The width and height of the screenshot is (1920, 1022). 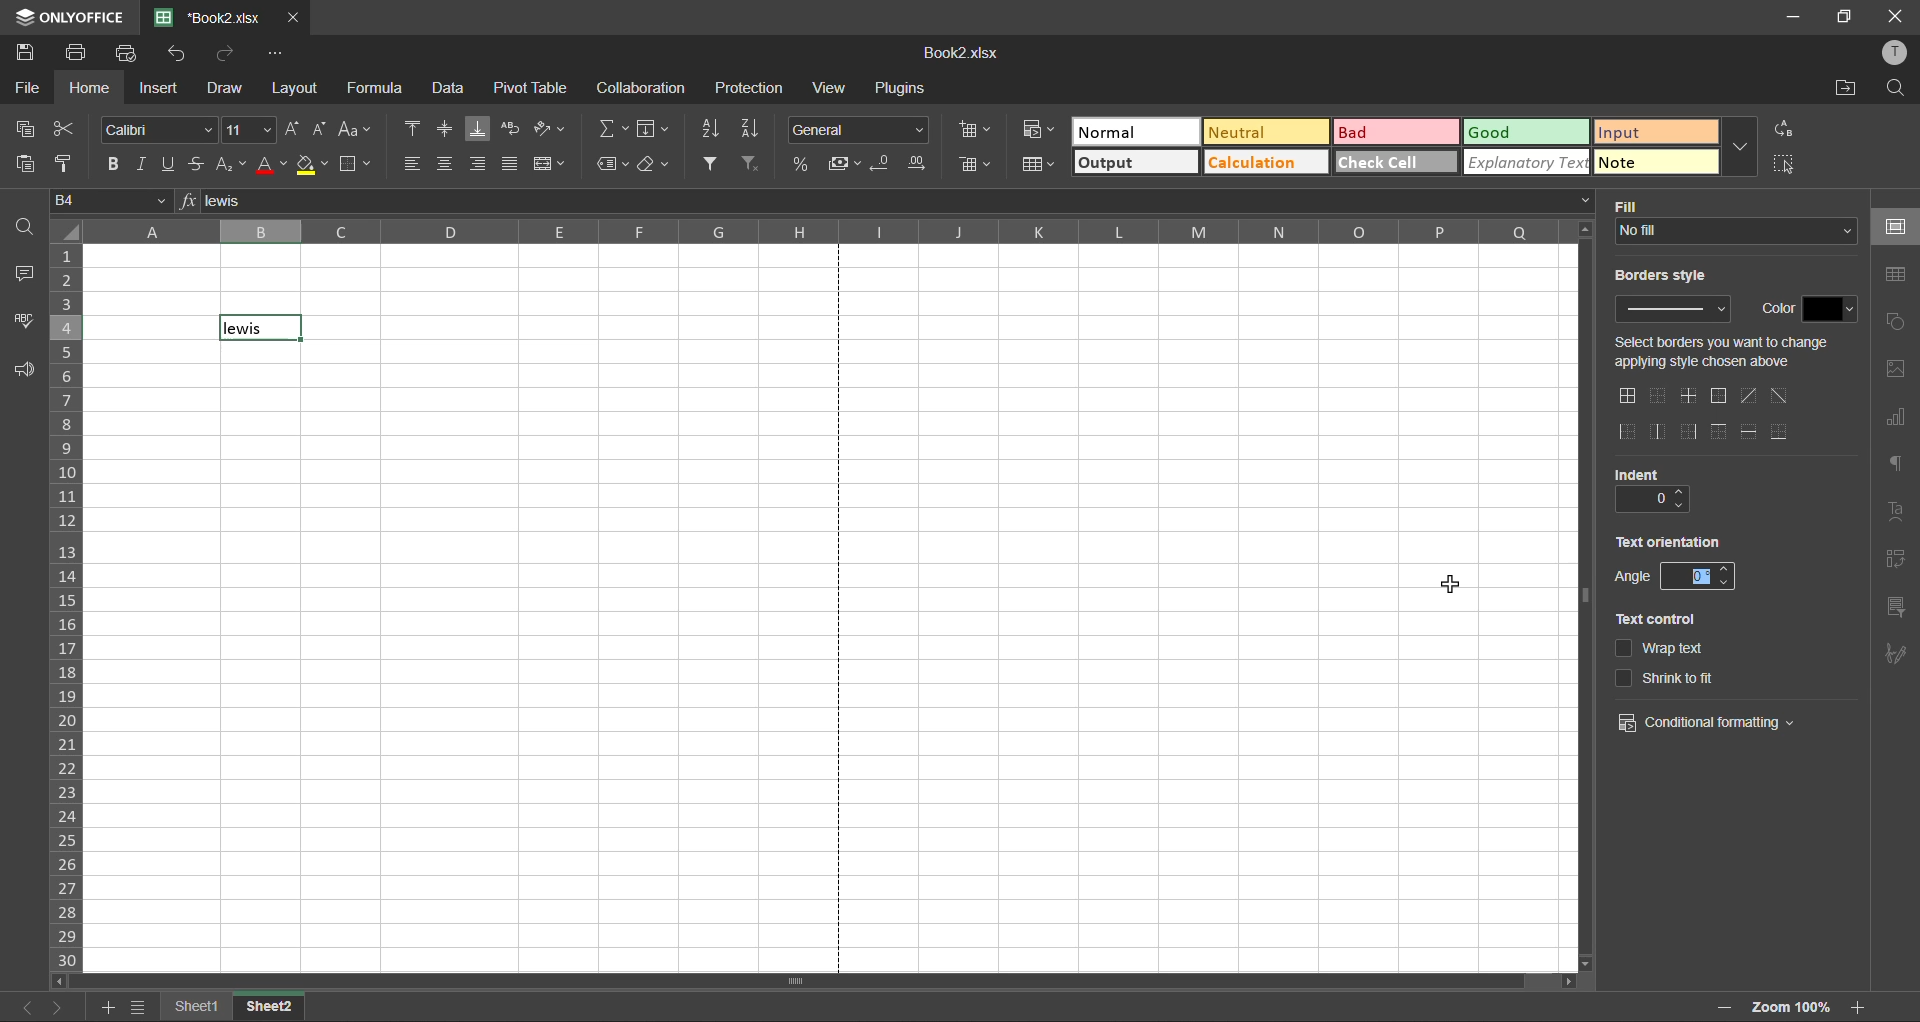 What do you see at coordinates (549, 127) in the screenshot?
I see `orientation` at bounding box center [549, 127].